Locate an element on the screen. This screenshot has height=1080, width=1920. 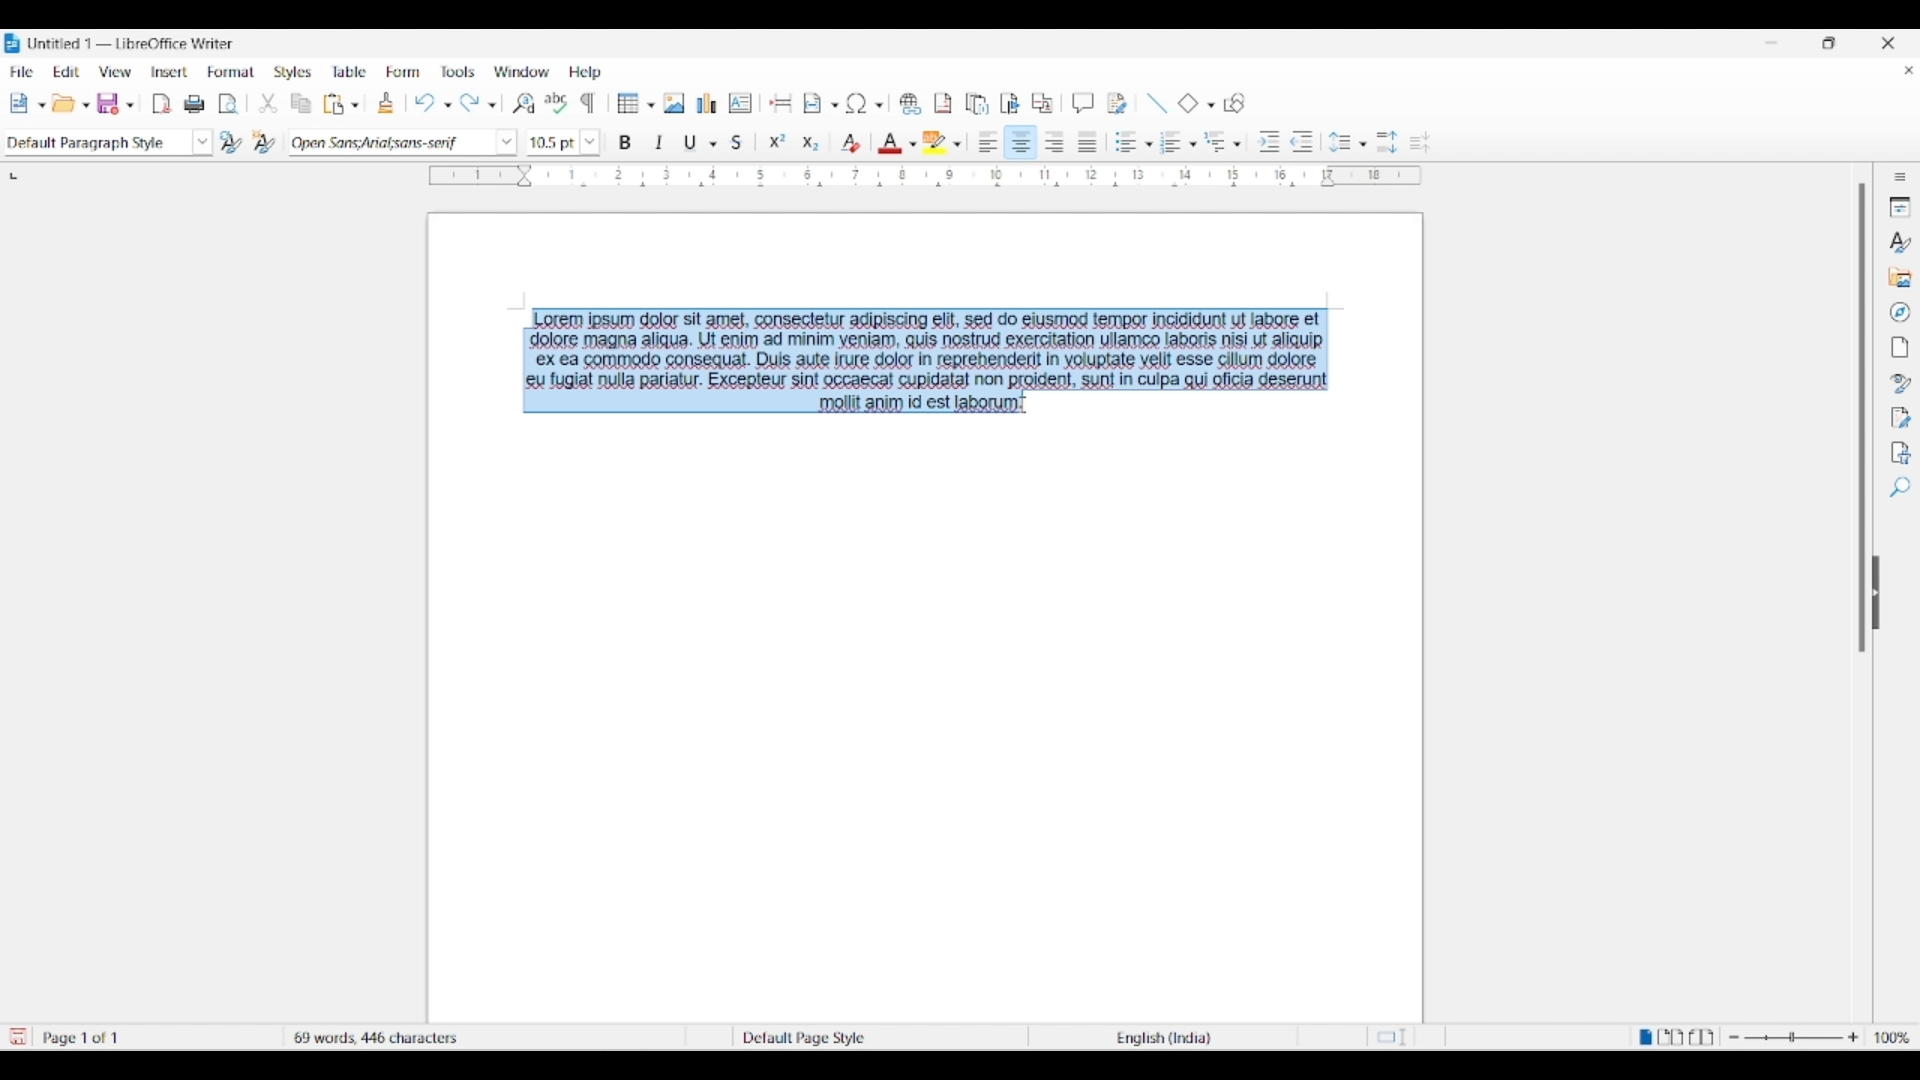
Outline format options is located at coordinates (1237, 144).